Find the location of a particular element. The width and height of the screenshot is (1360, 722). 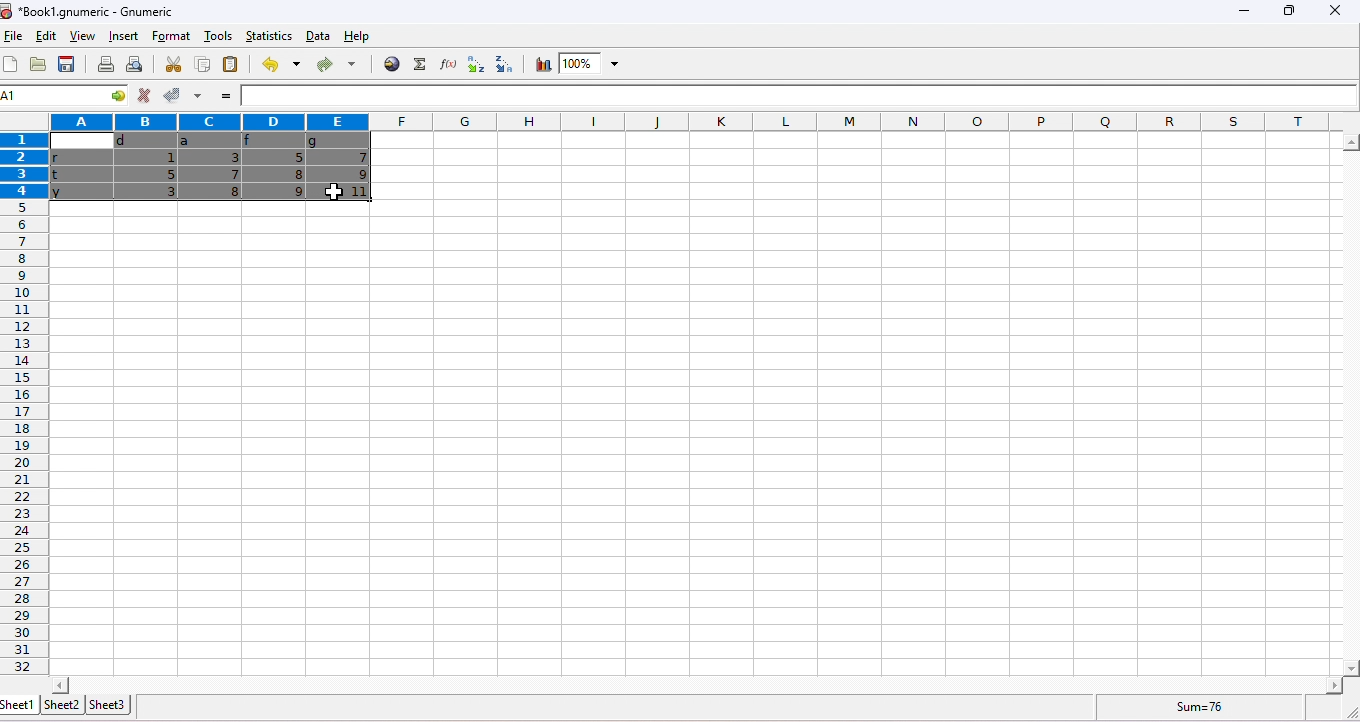

open is located at coordinates (38, 65).